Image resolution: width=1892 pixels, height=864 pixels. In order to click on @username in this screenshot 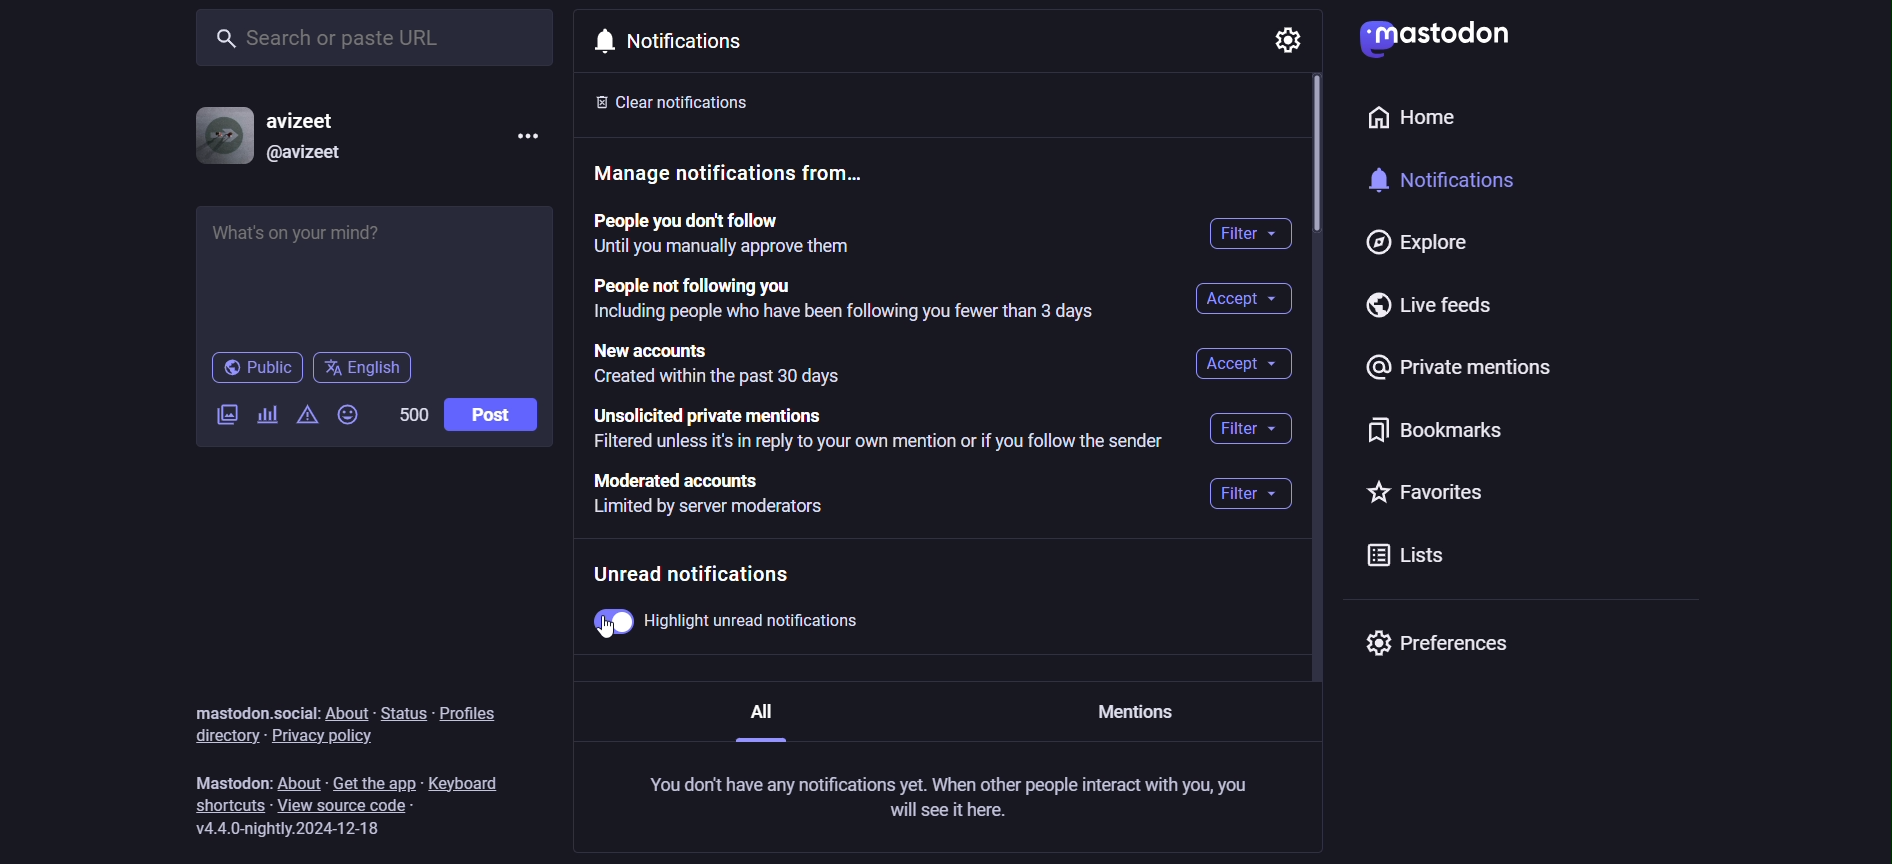, I will do `click(306, 152)`.